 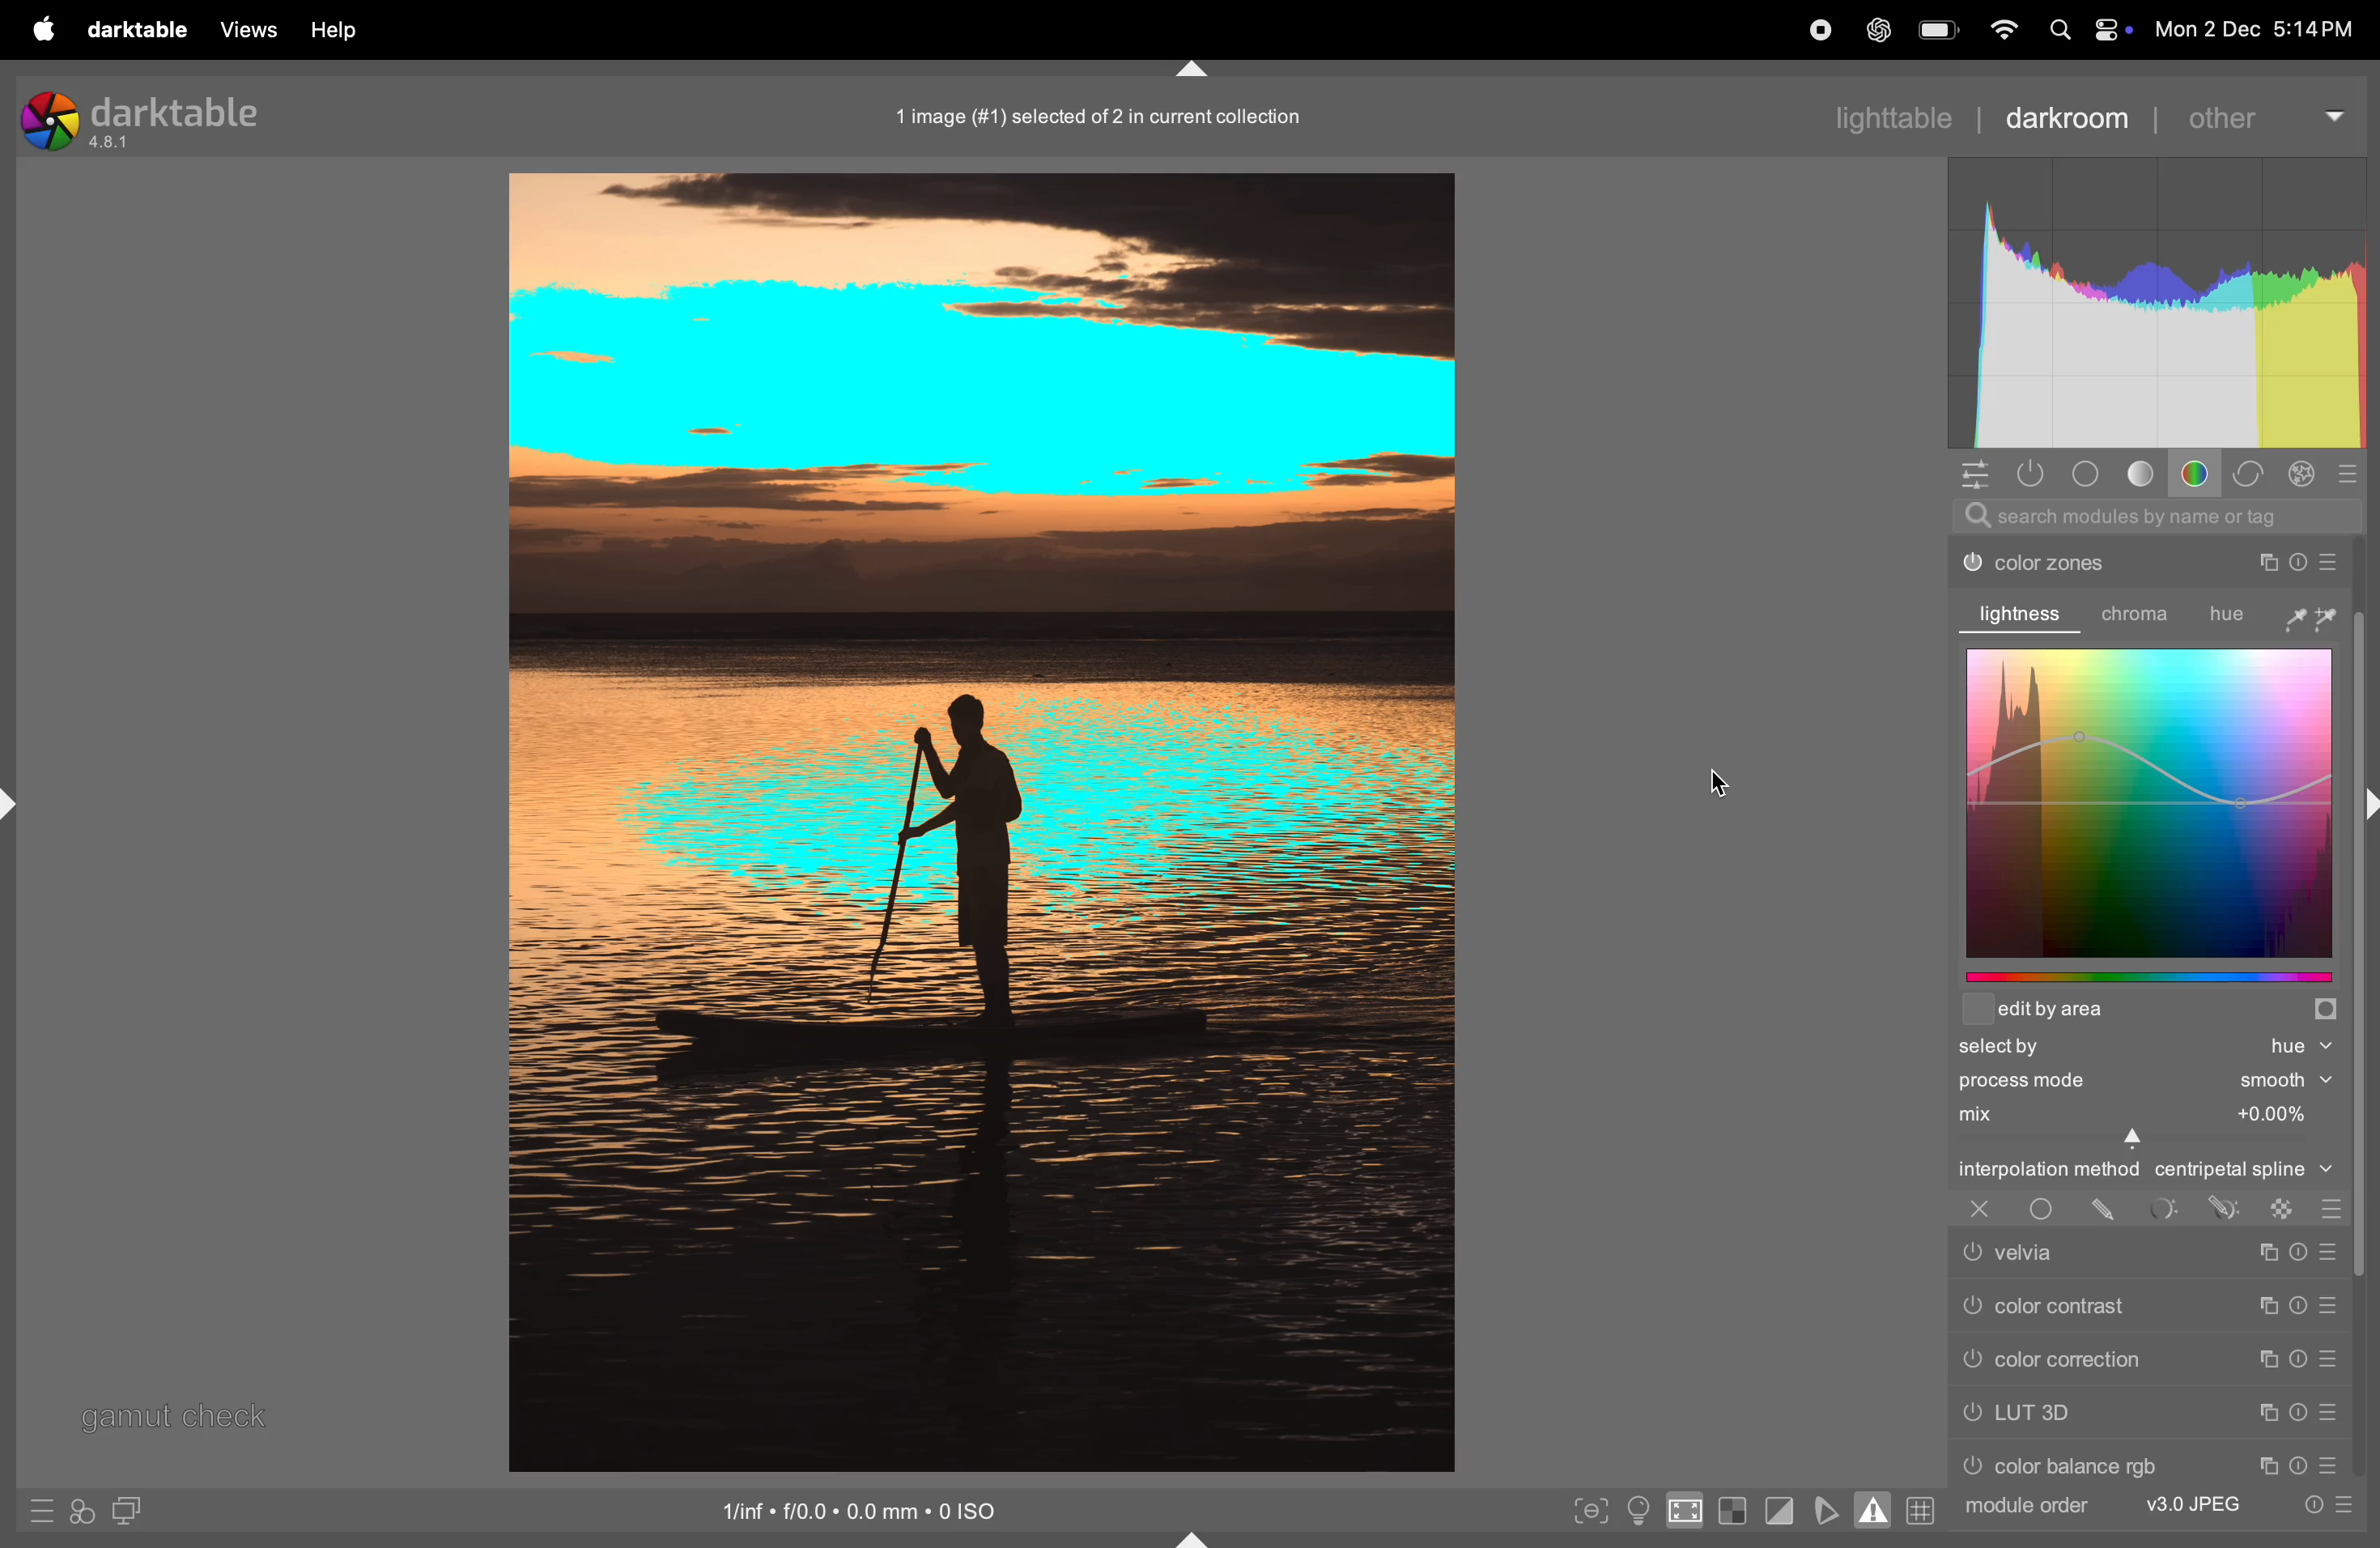 What do you see at coordinates (2156, 980) in the screenshot?
I see `edit by graphs` at bounding box center [2156, 980].